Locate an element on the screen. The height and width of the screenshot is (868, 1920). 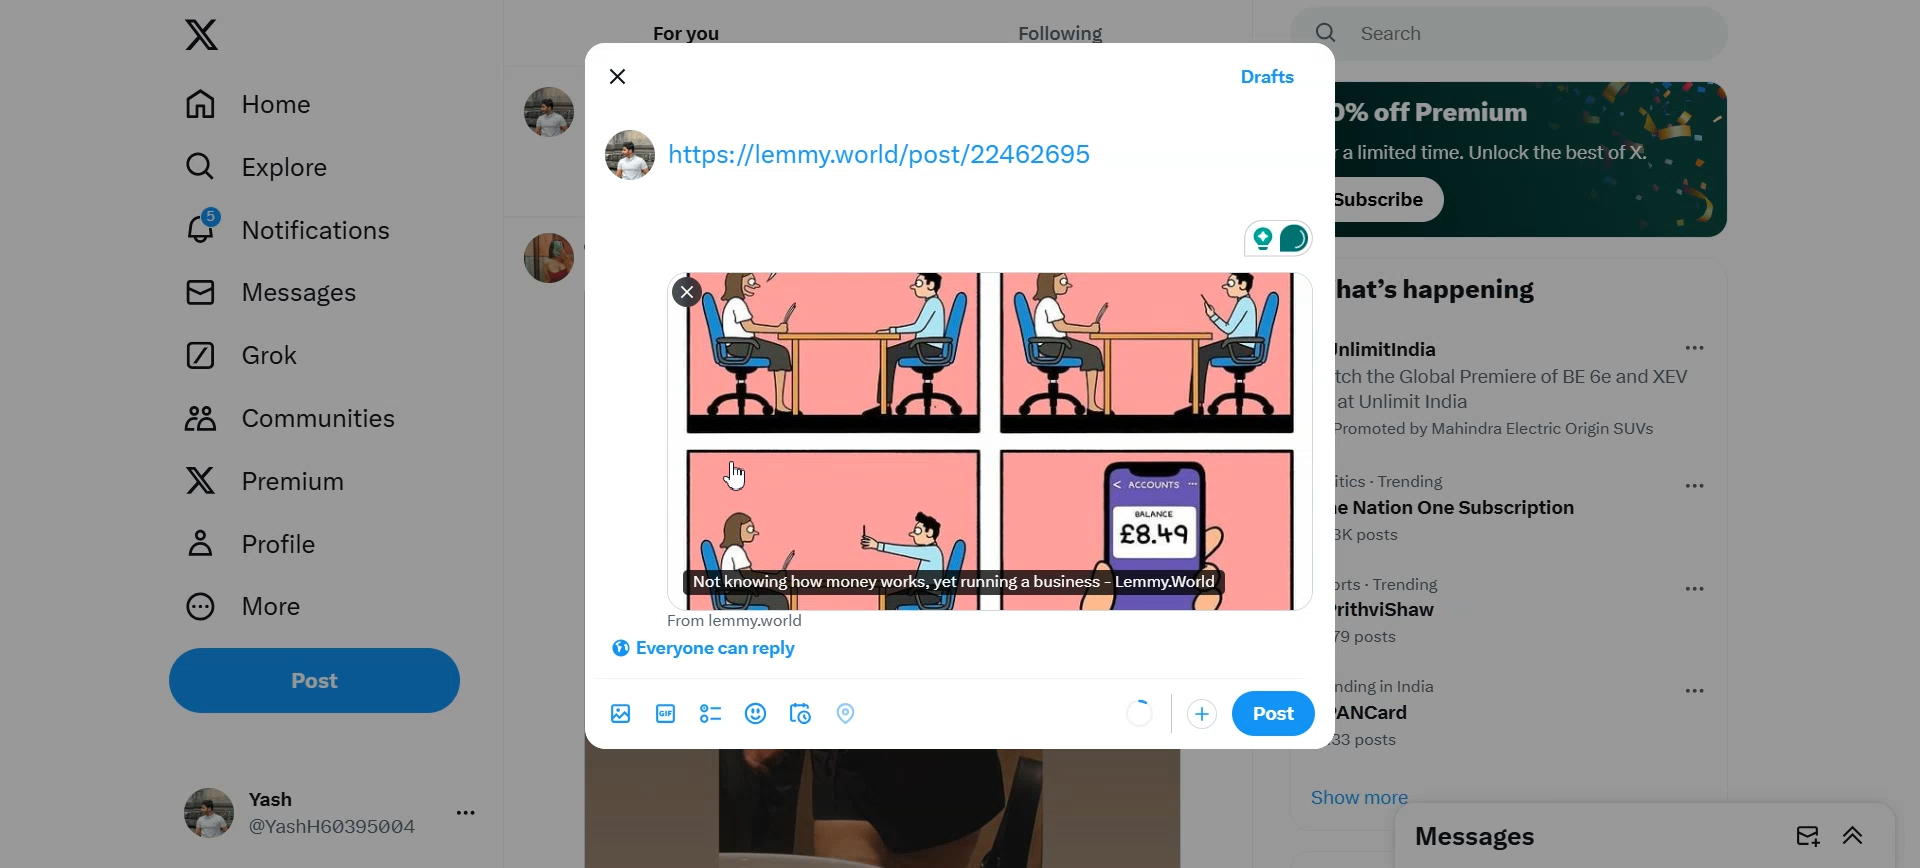
Text is located at coordinates (732, 621).